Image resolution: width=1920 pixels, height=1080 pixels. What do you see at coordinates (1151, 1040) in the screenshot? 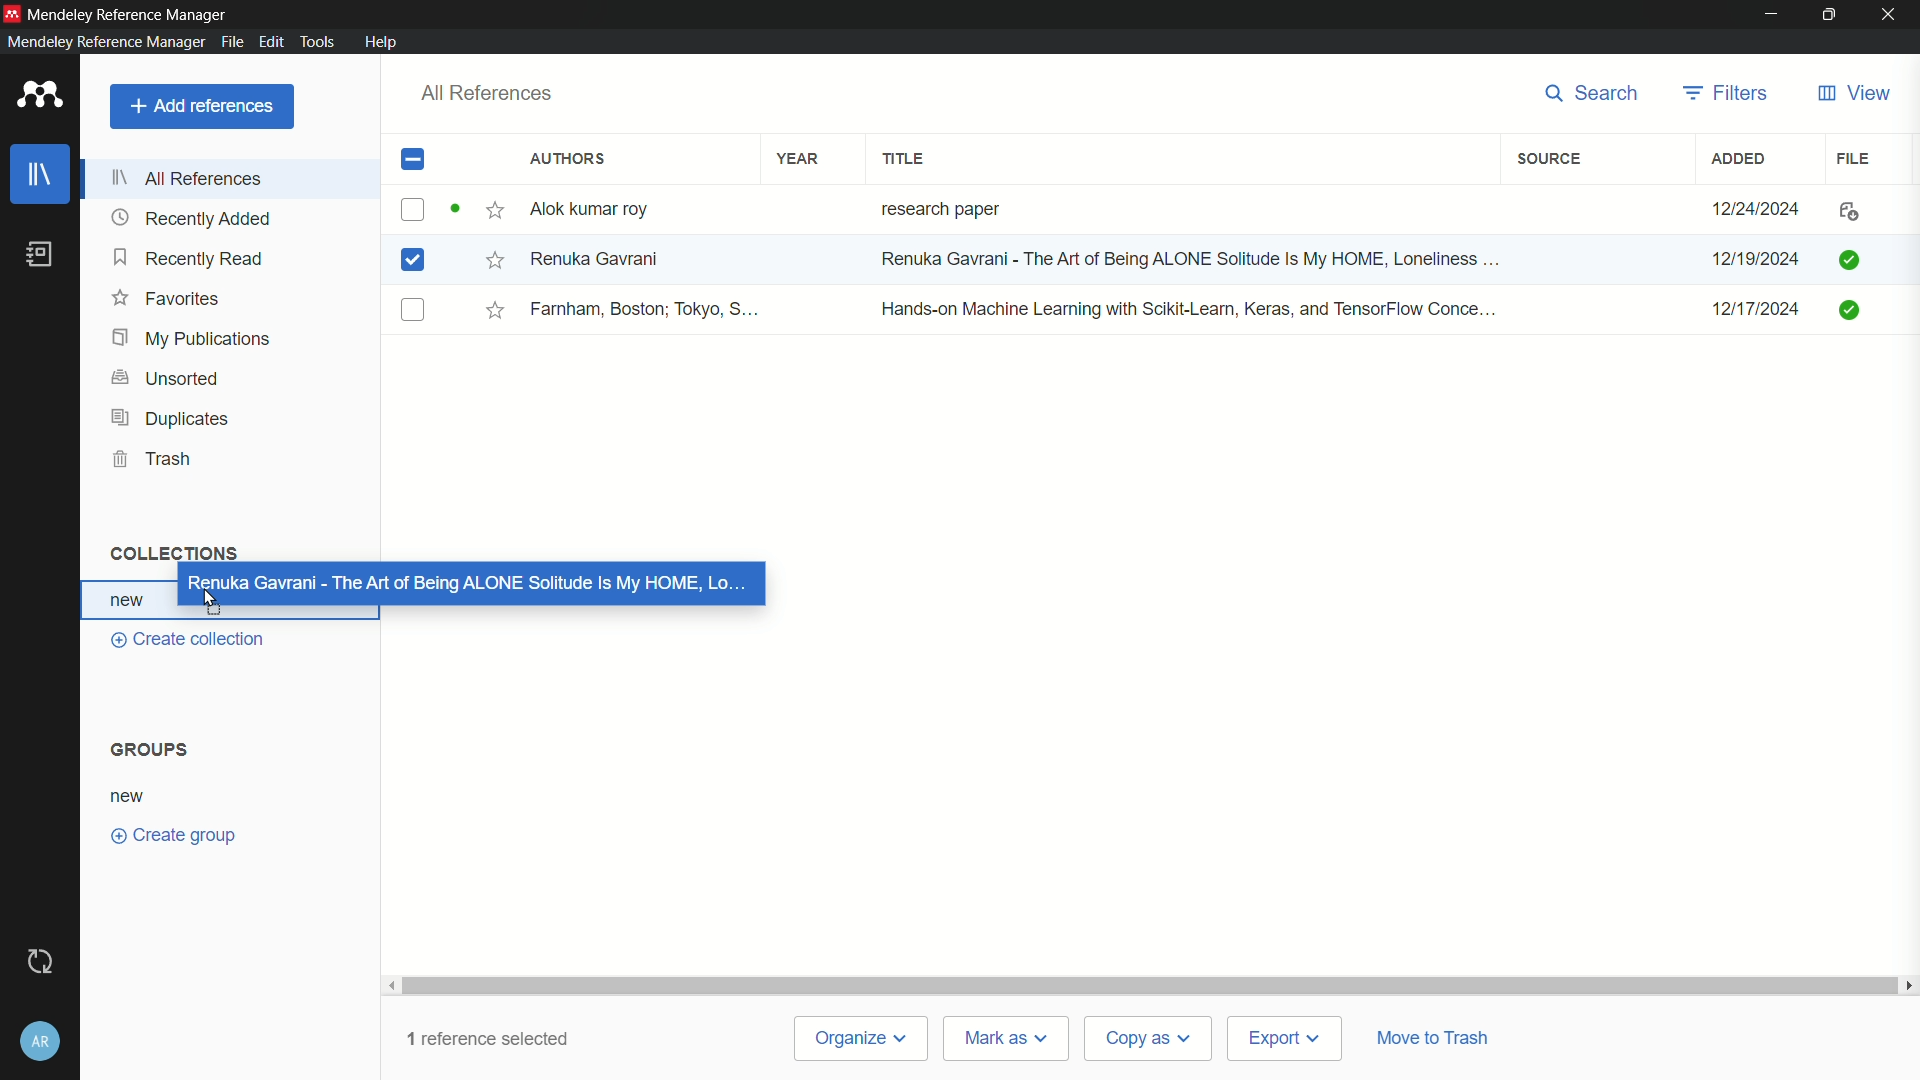
I see `copy as` at bounding box center [1151, 1040].